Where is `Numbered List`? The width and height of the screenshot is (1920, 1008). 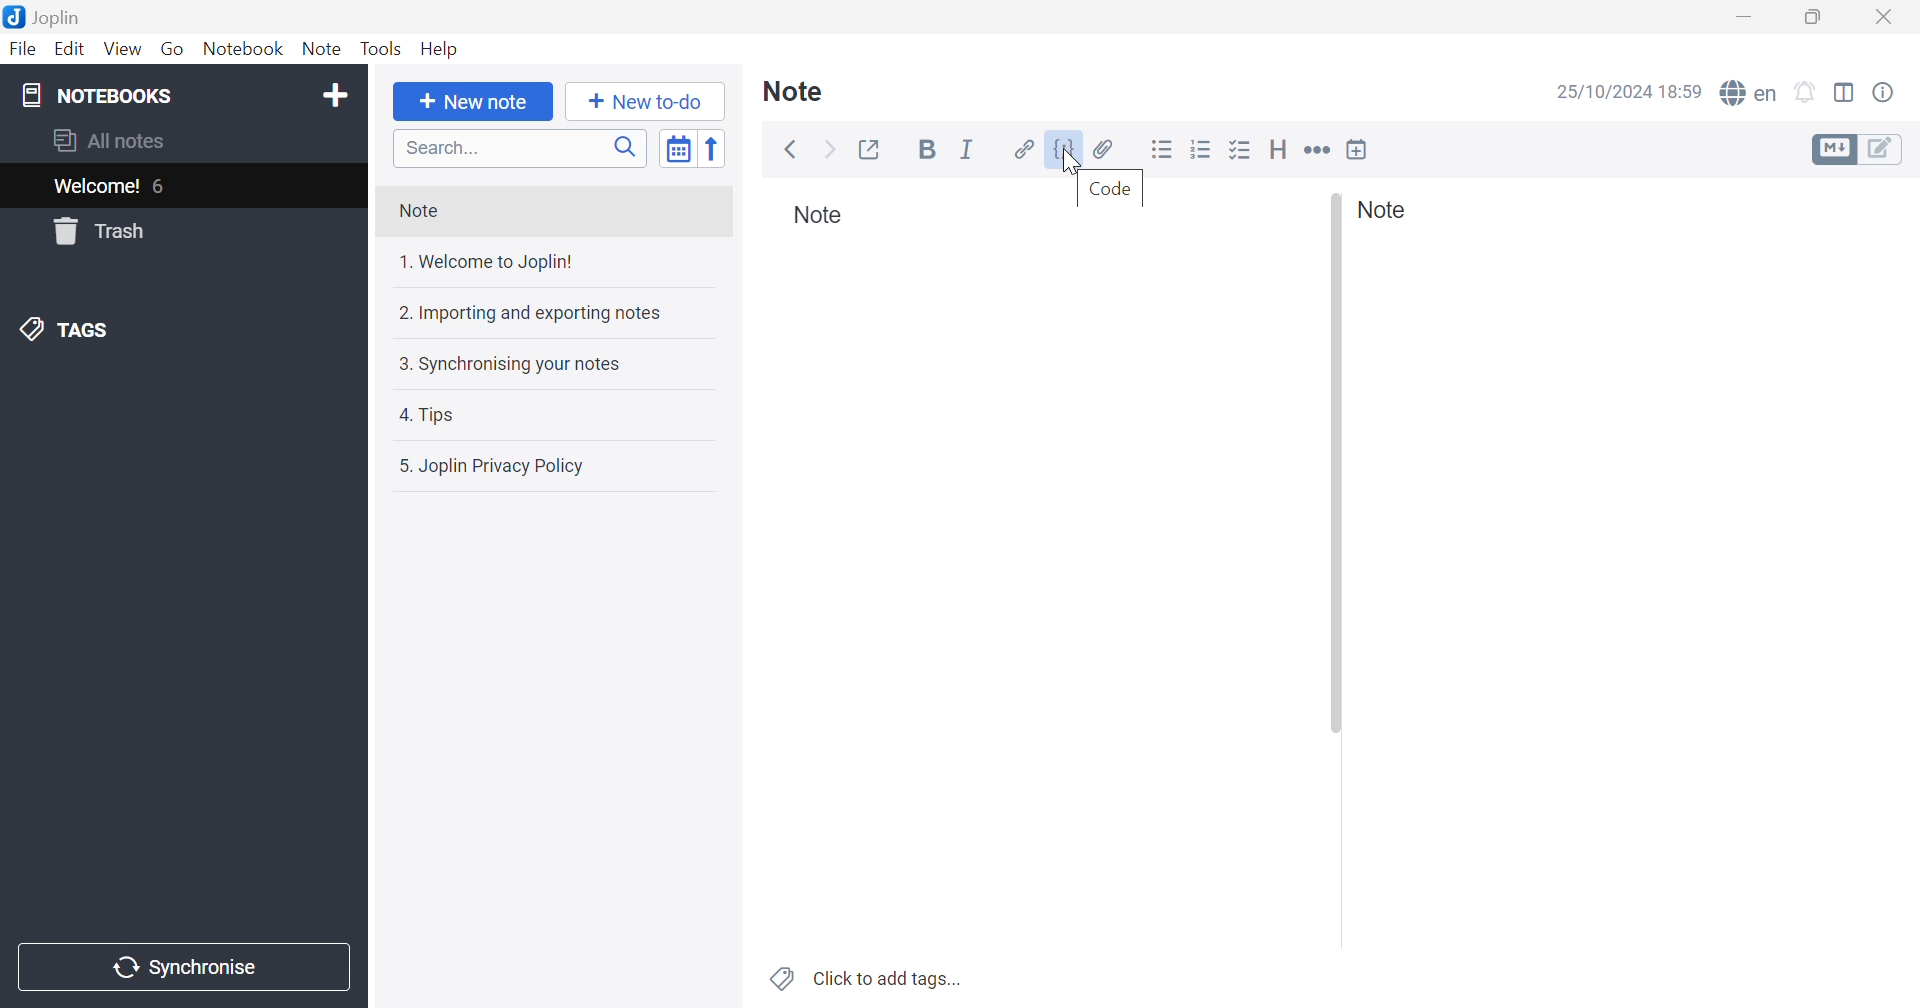
Numbered List is located at coordinates (1201, 148).